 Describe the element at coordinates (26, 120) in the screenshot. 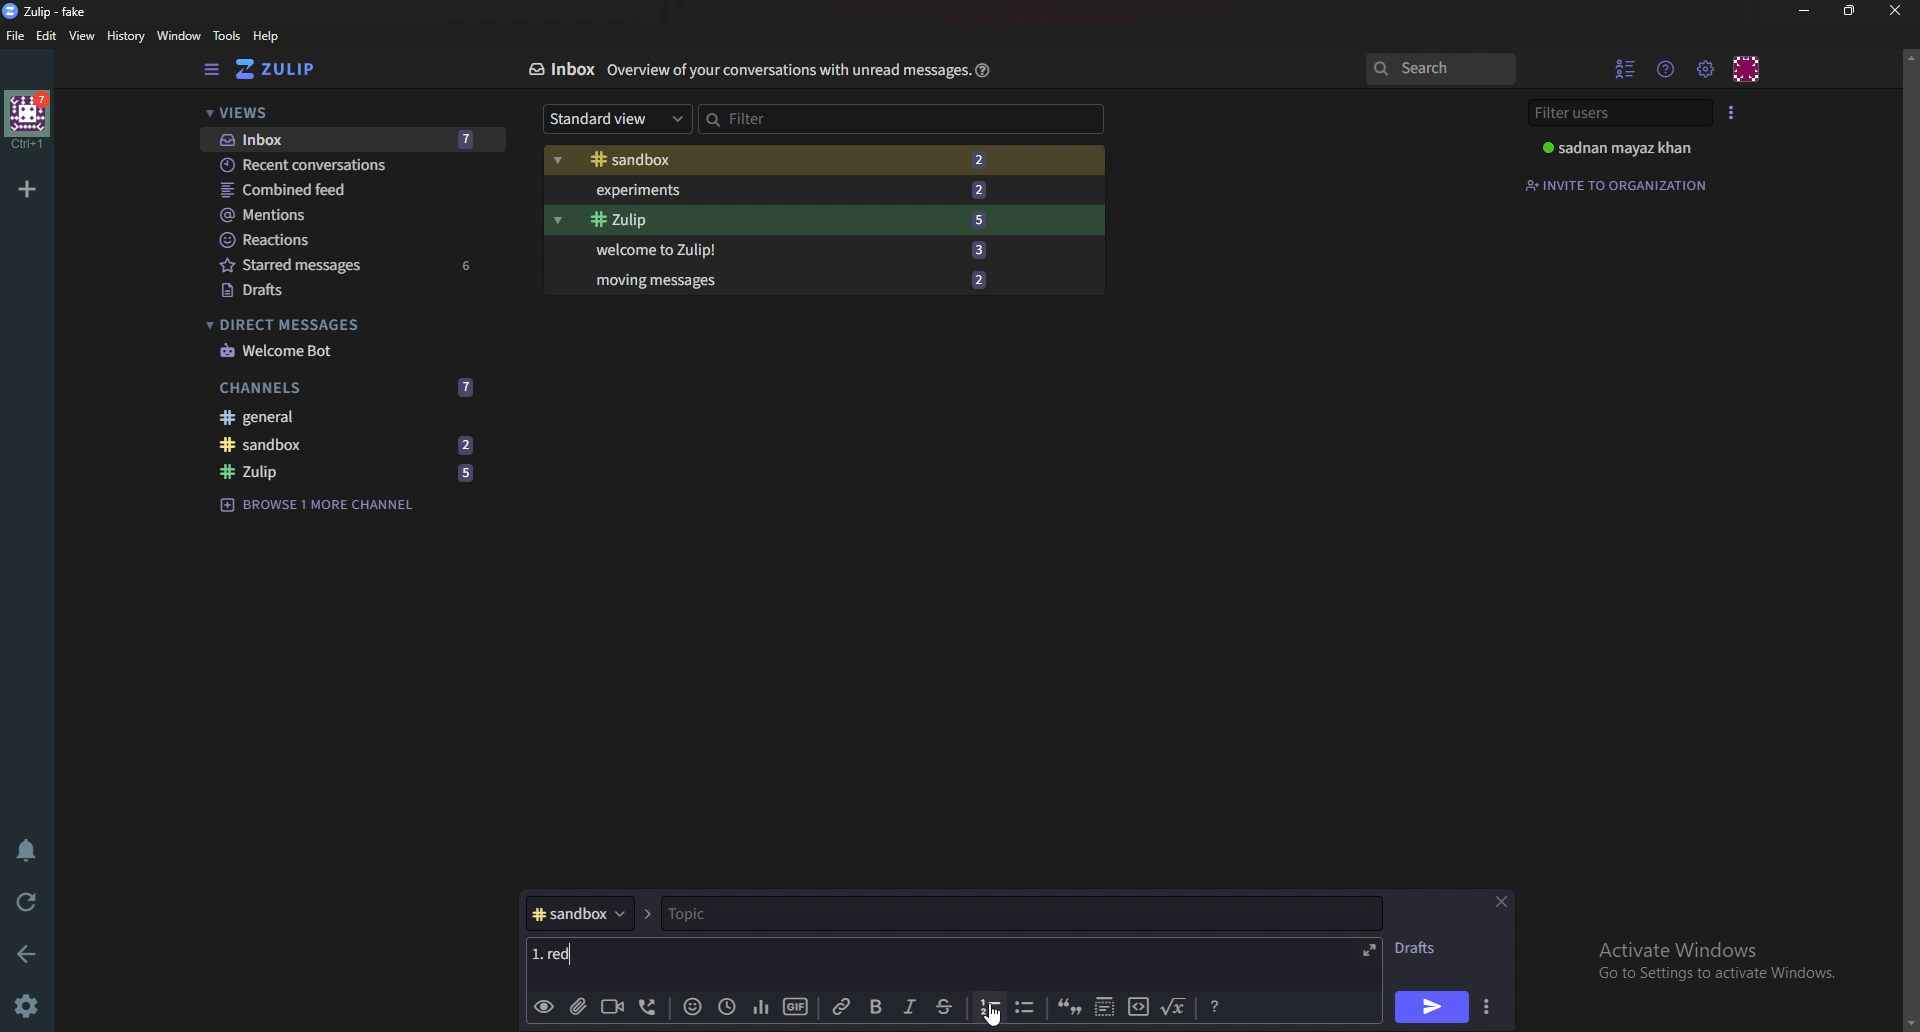

I see `home` at that location.